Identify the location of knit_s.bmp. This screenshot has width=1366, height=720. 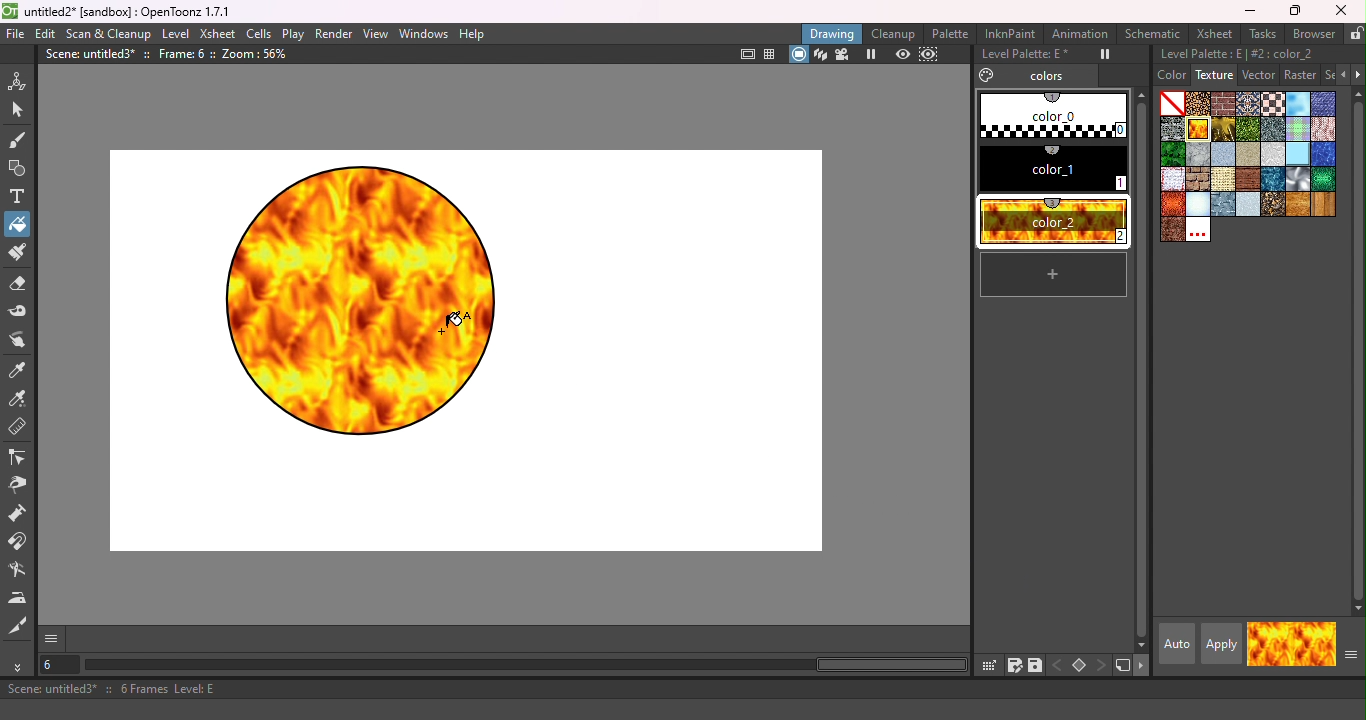
(1323, 129).